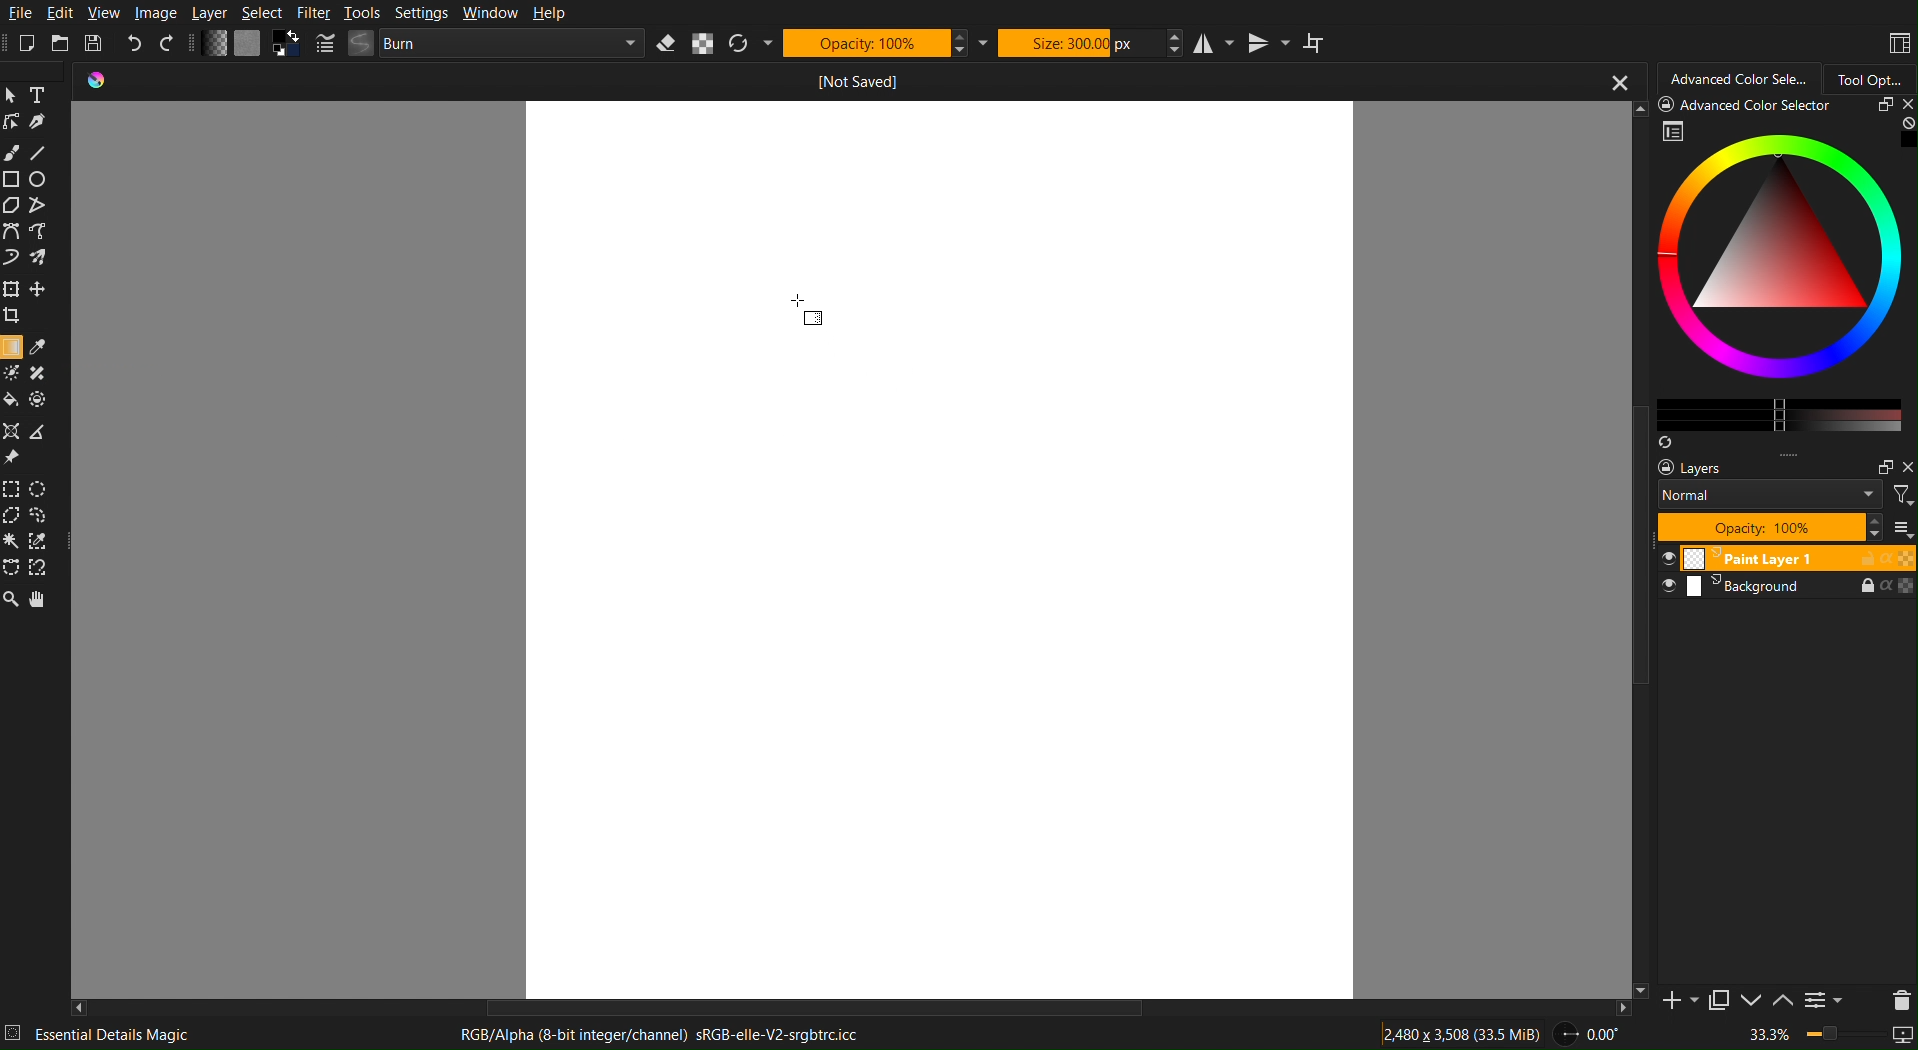 The width and height of the screenshot is (1918, 1050). I want to click on Opacity, so click(874, 42).